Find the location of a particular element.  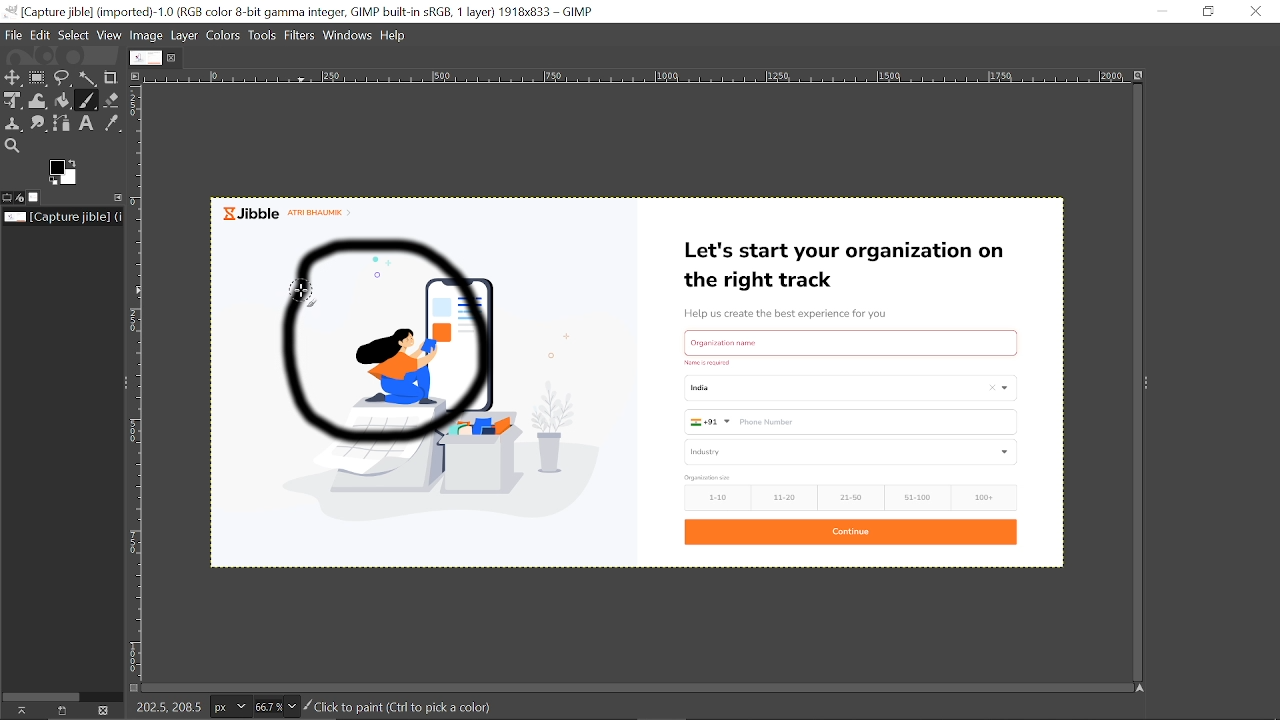

Location of the current file is located at coordinates (62, 217).